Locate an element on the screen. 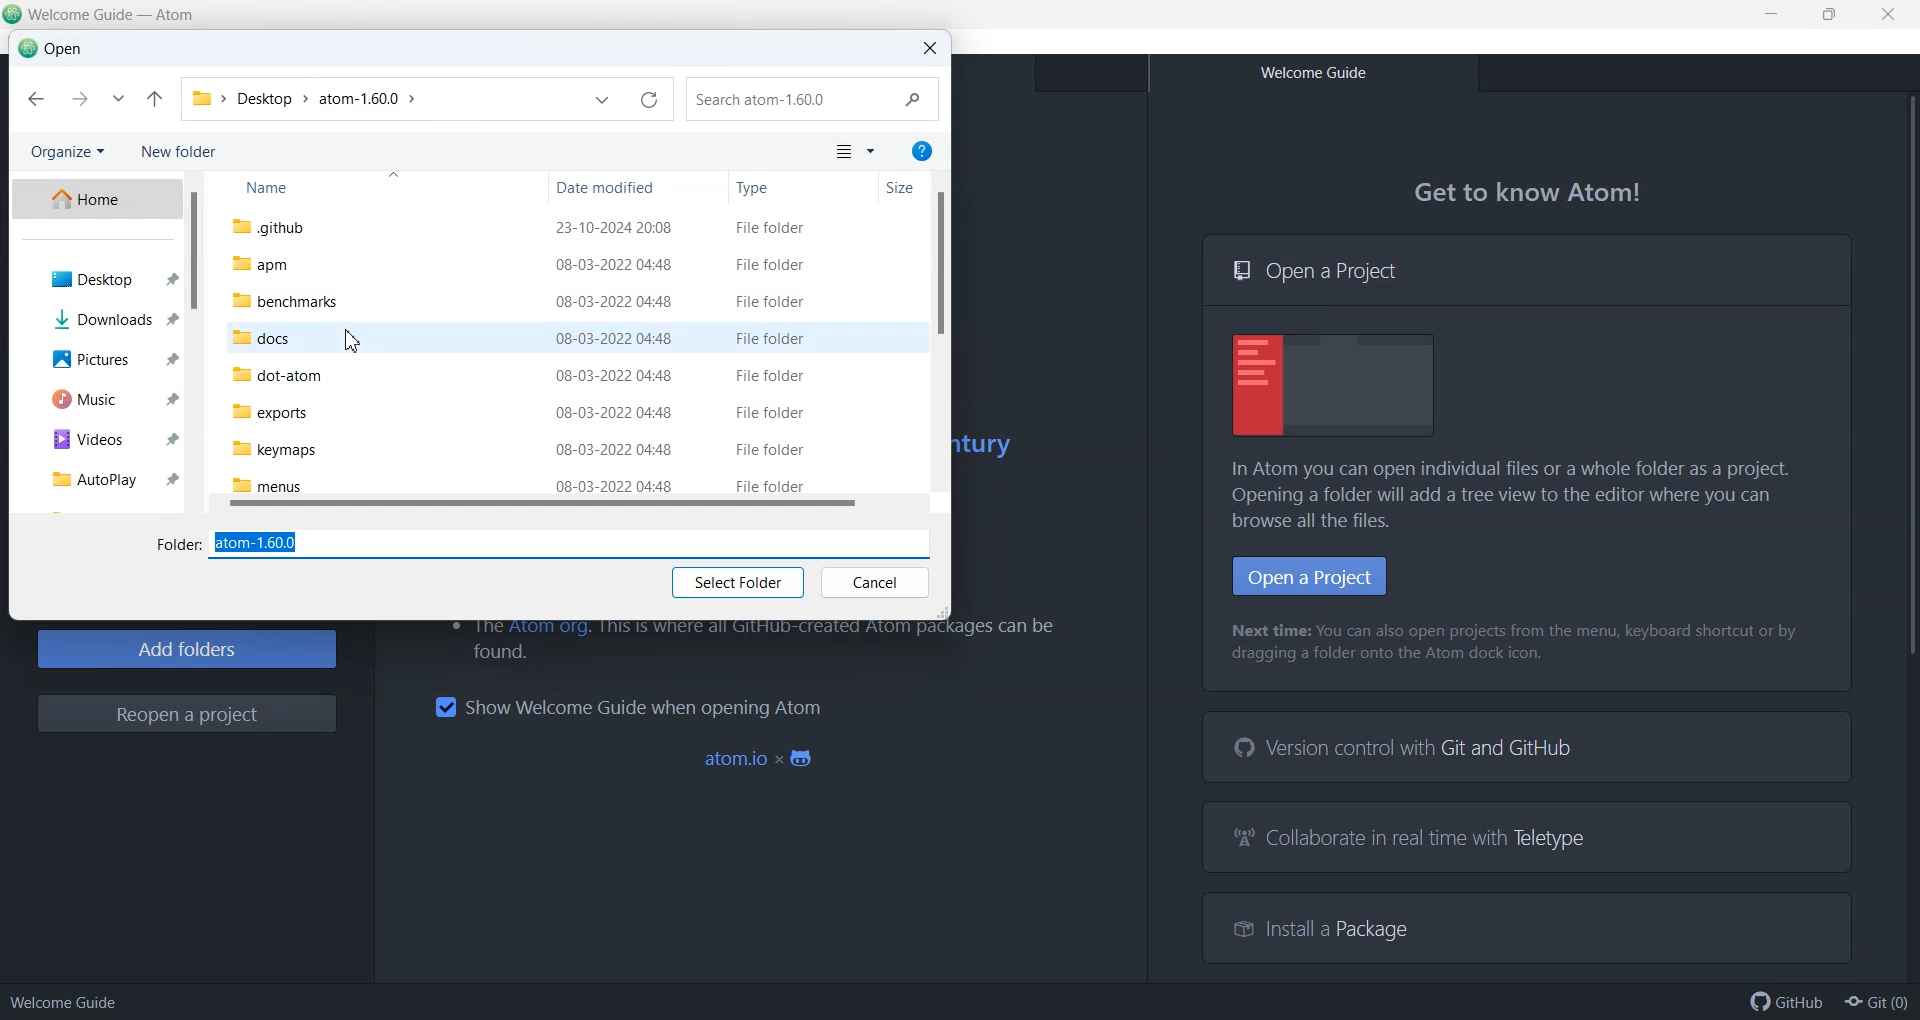  Welcome Guide is located at coordinates (1312, 73).